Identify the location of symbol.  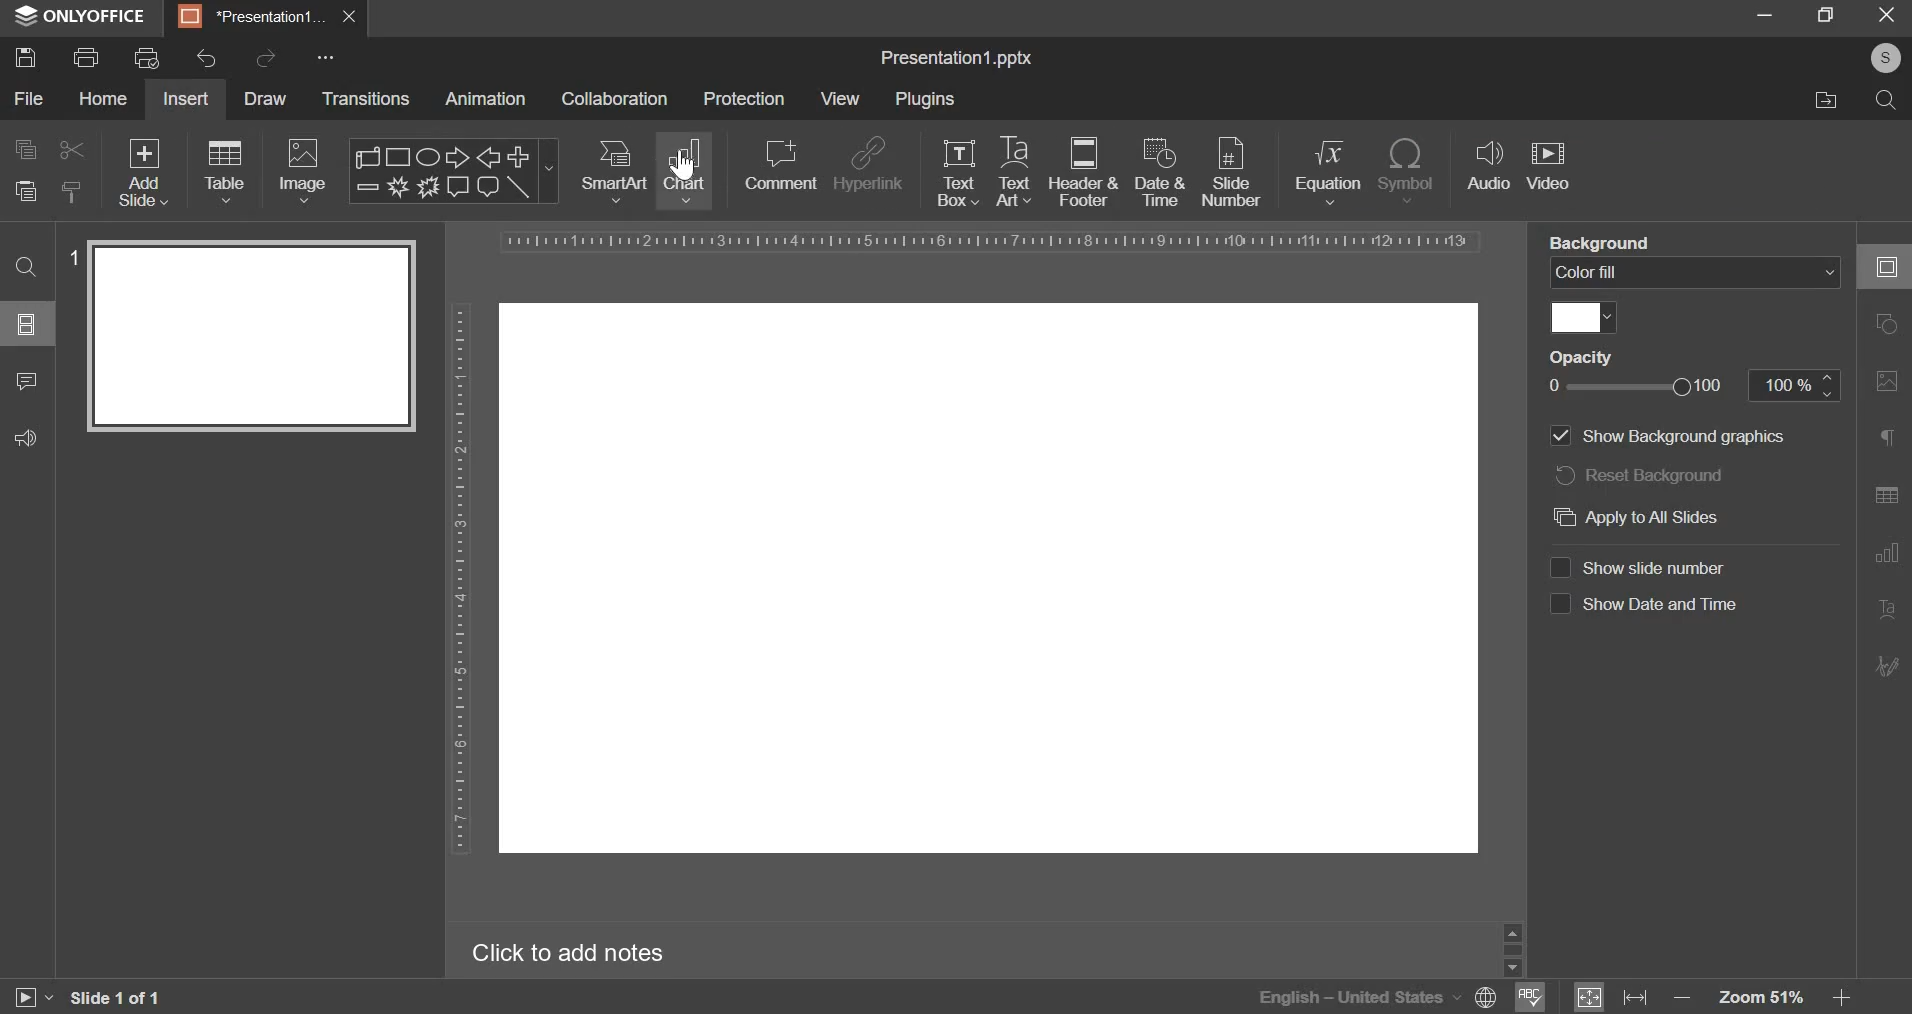
(1407, 169).